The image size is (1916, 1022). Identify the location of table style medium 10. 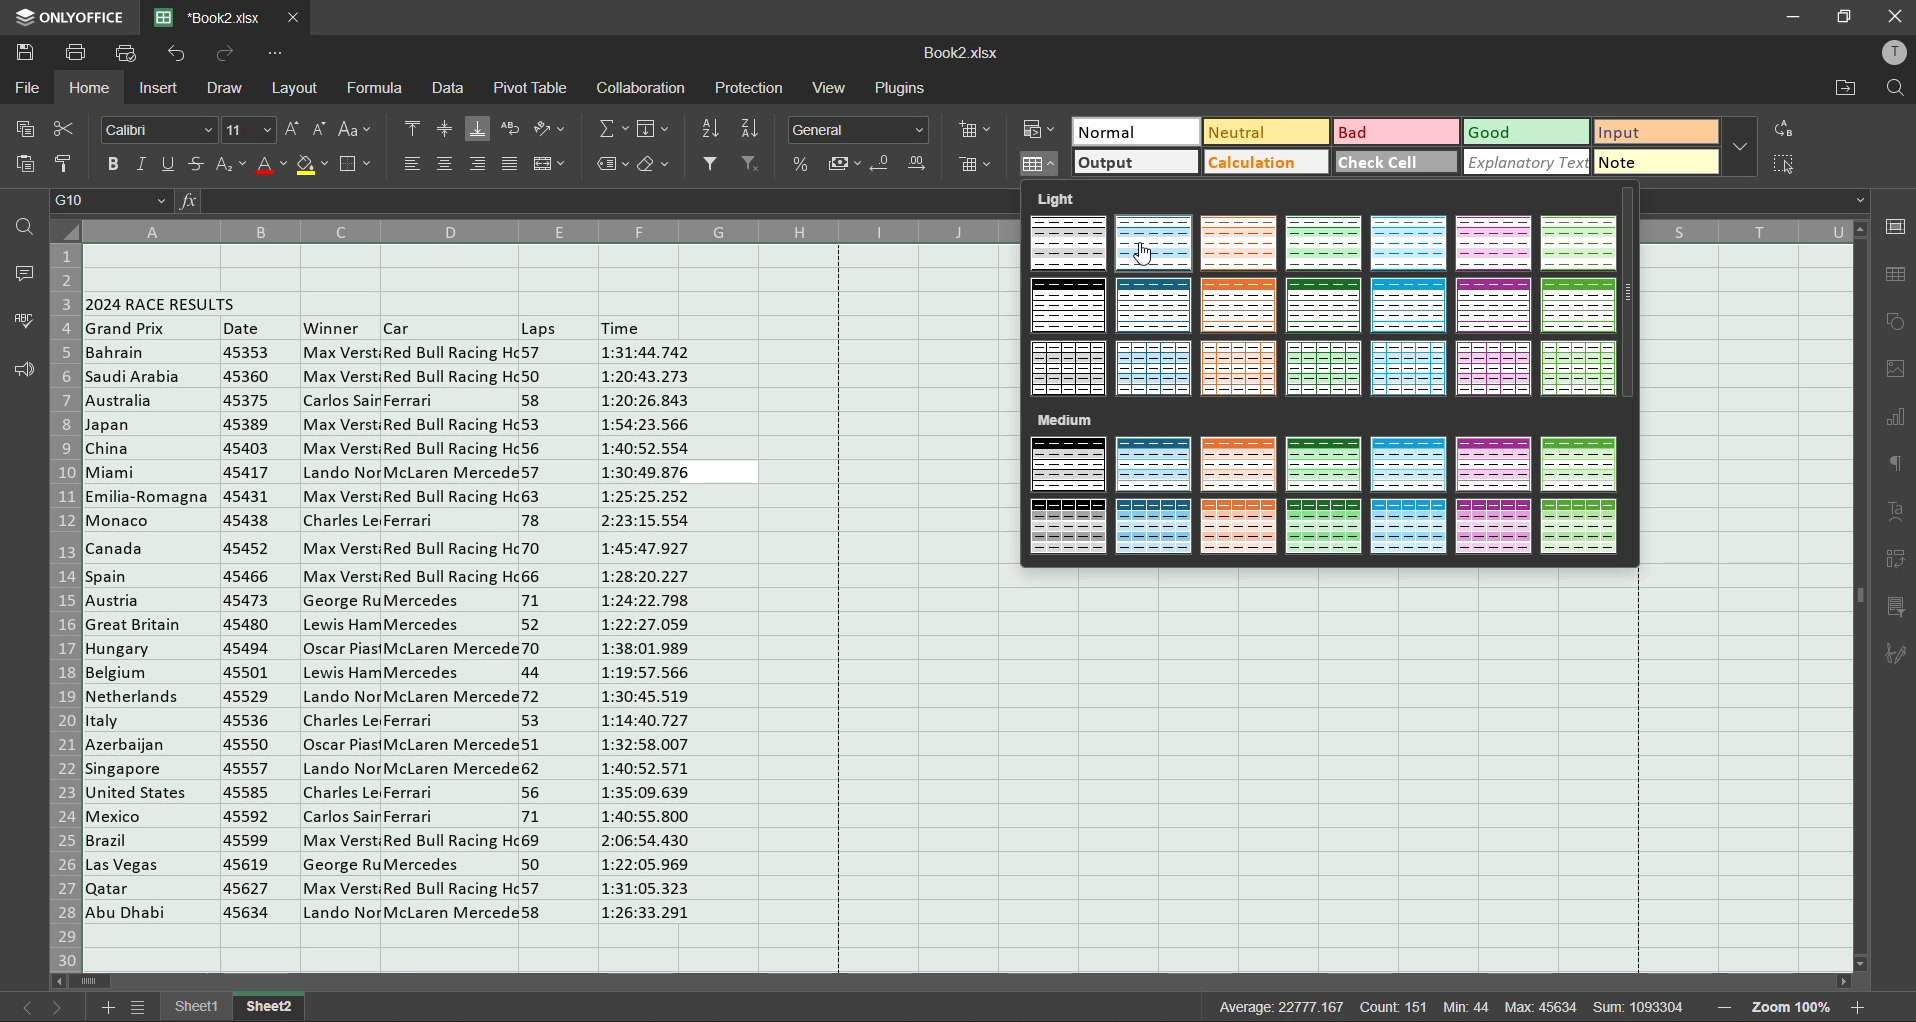
(1240, 526).